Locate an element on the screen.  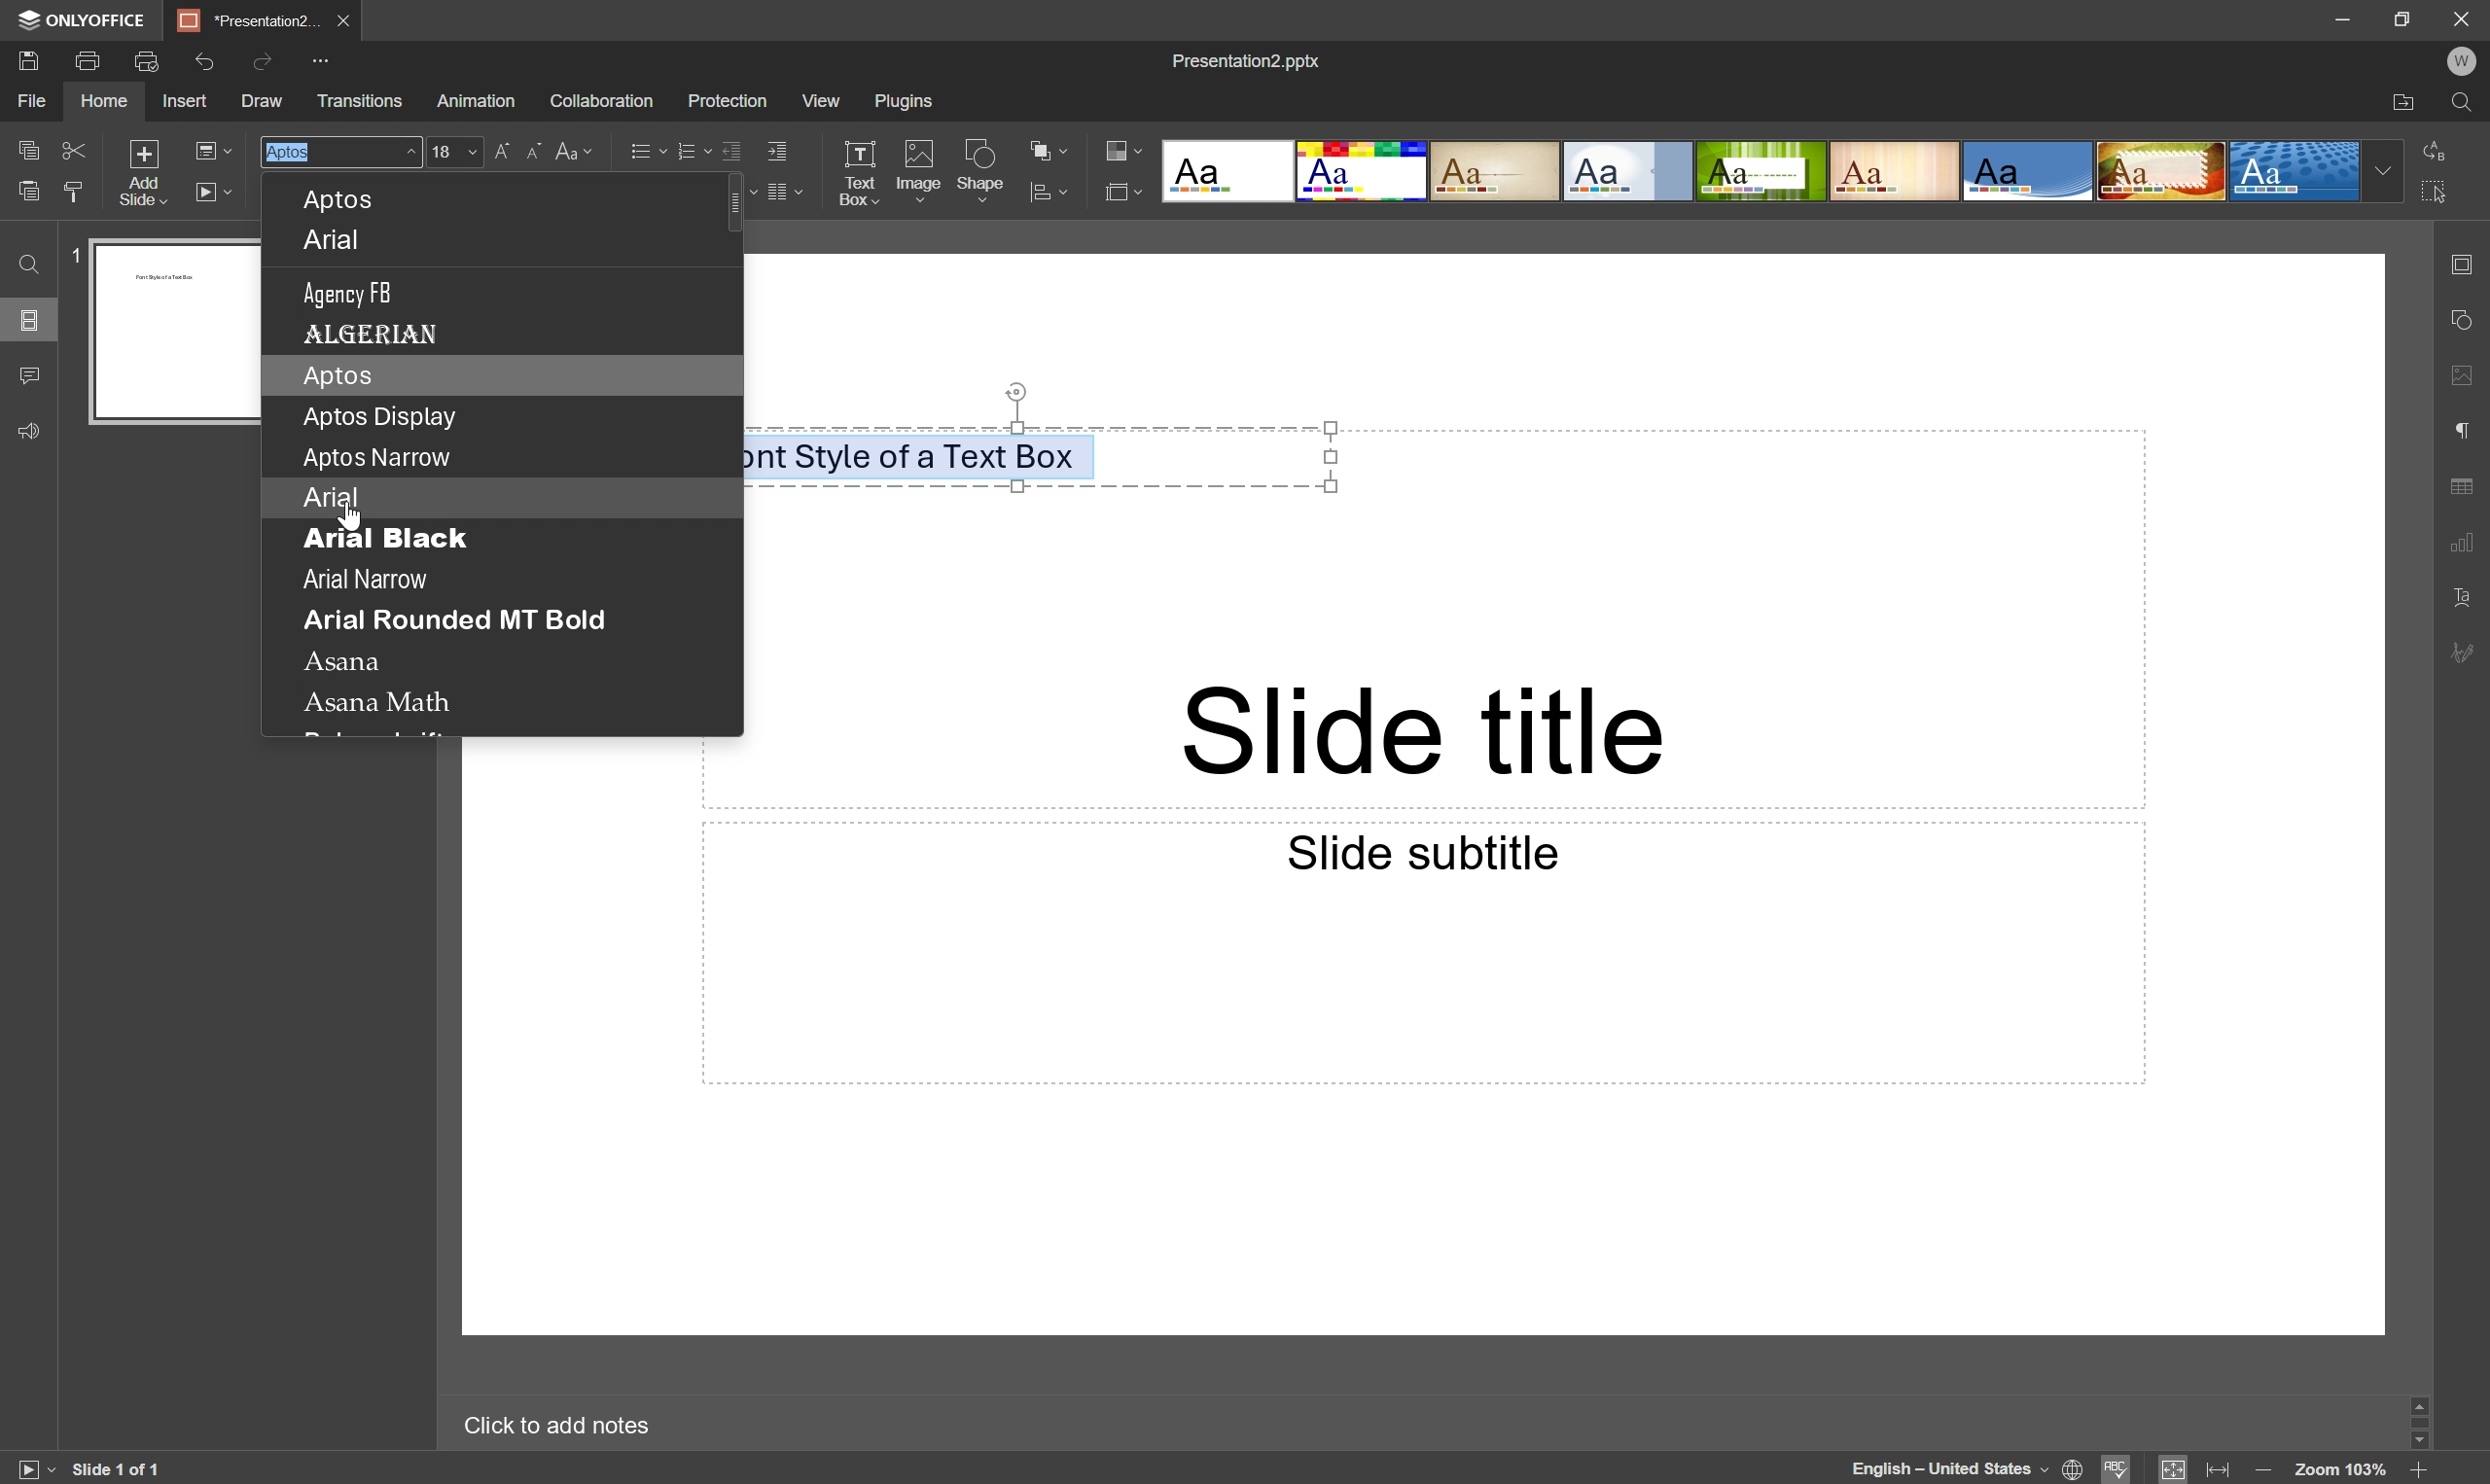
Decrease indent is located at coordinates (730, 145).